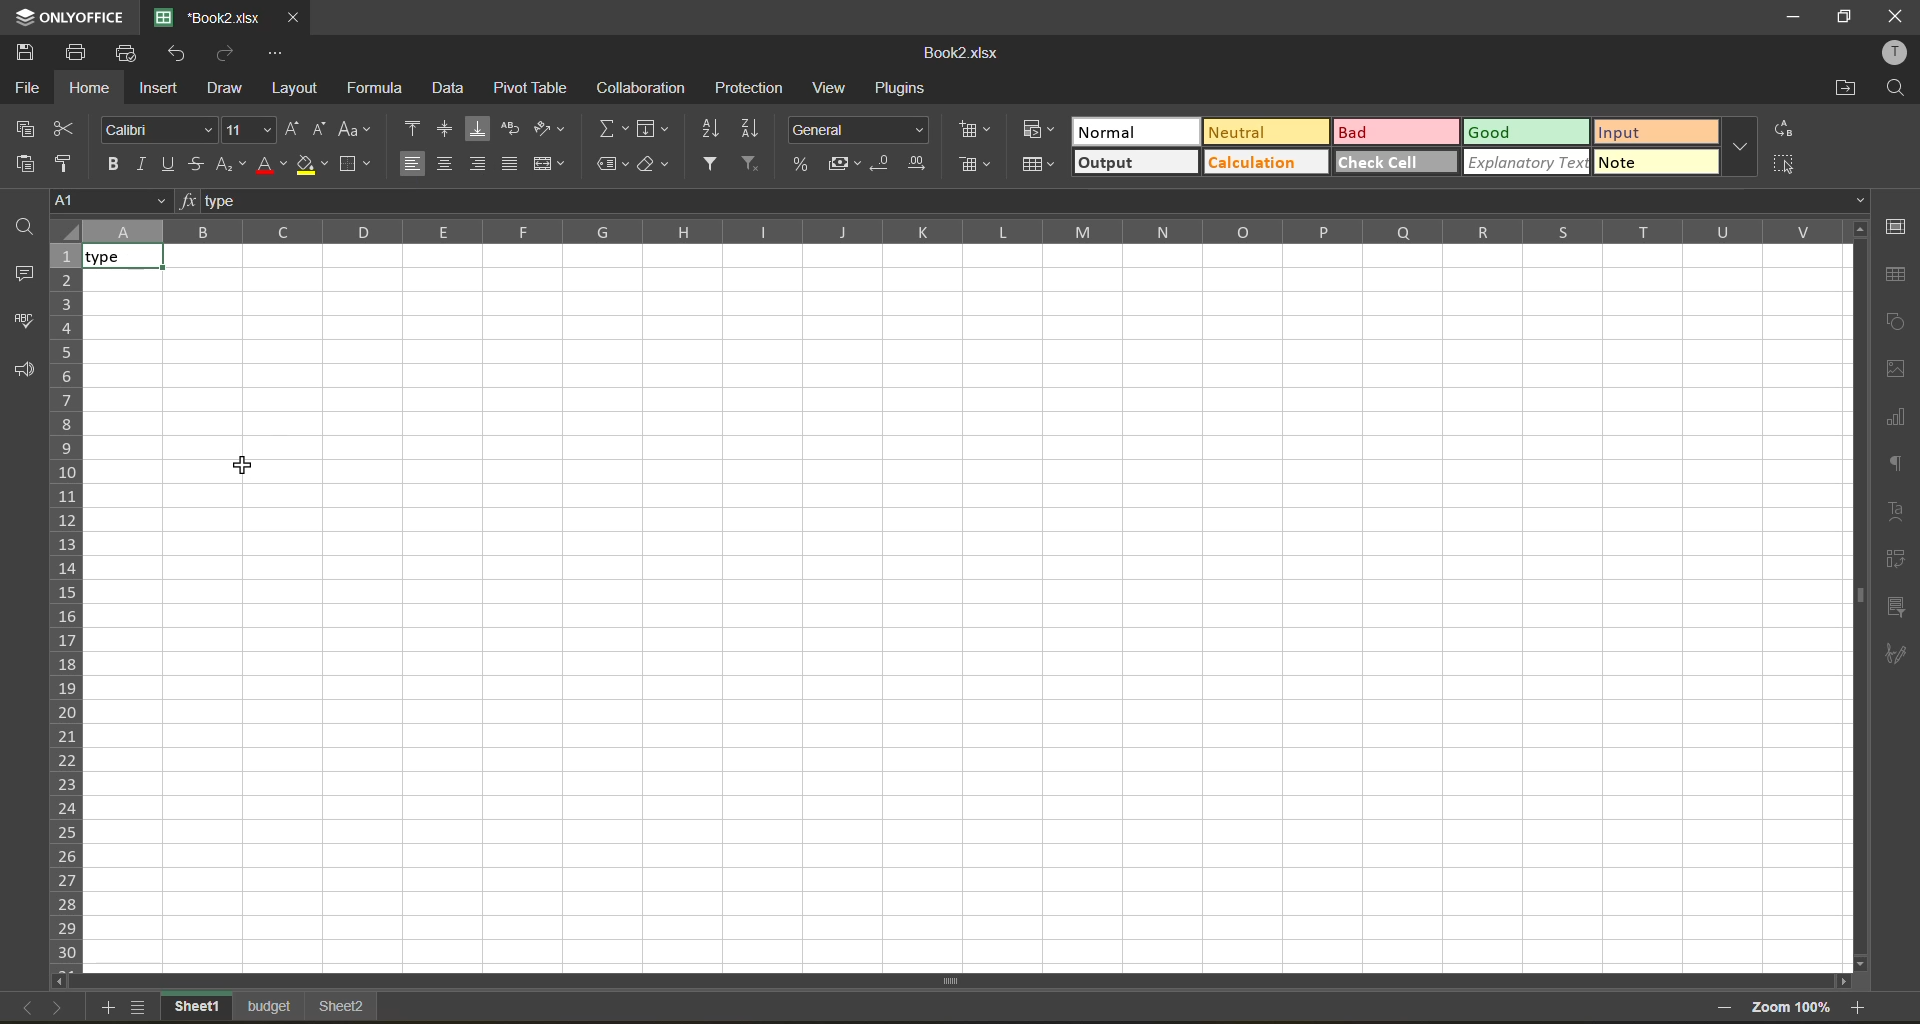 The width and height of the screenshot is (1920, 1024). I want to click on file, so click(24, 90).